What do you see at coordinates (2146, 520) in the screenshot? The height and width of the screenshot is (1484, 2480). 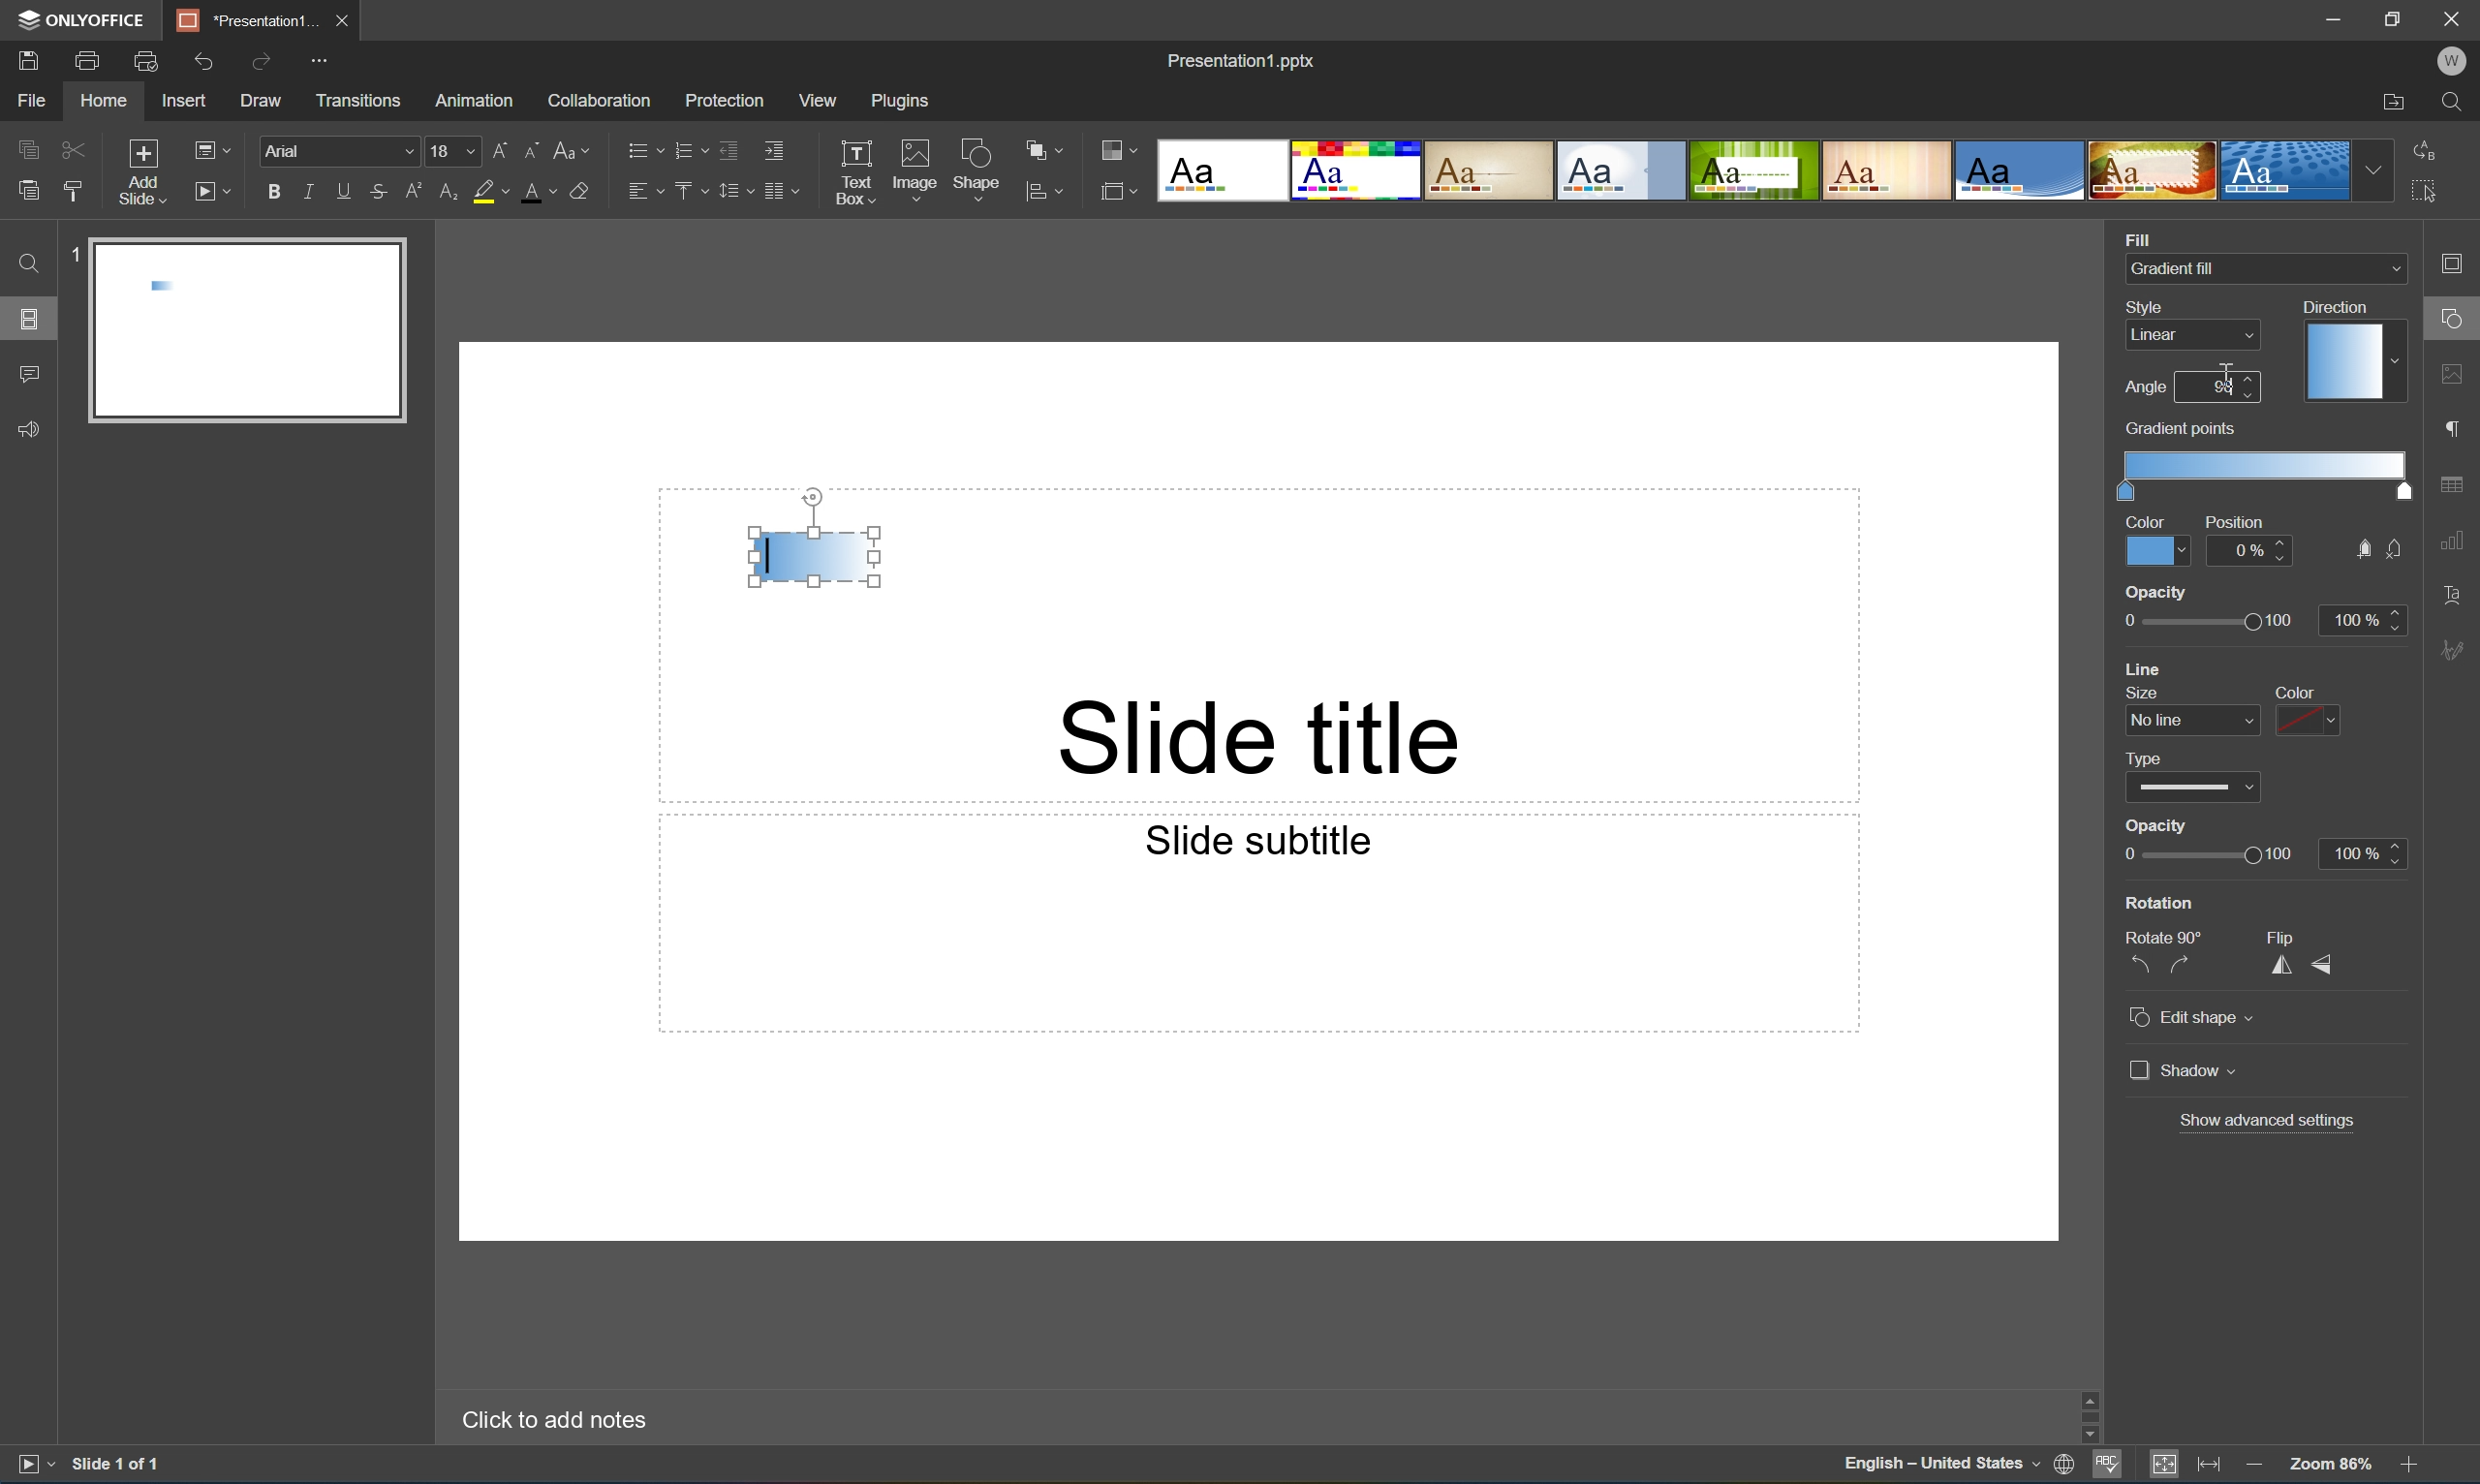 I see `Color` at bounding box center [2146, 520].